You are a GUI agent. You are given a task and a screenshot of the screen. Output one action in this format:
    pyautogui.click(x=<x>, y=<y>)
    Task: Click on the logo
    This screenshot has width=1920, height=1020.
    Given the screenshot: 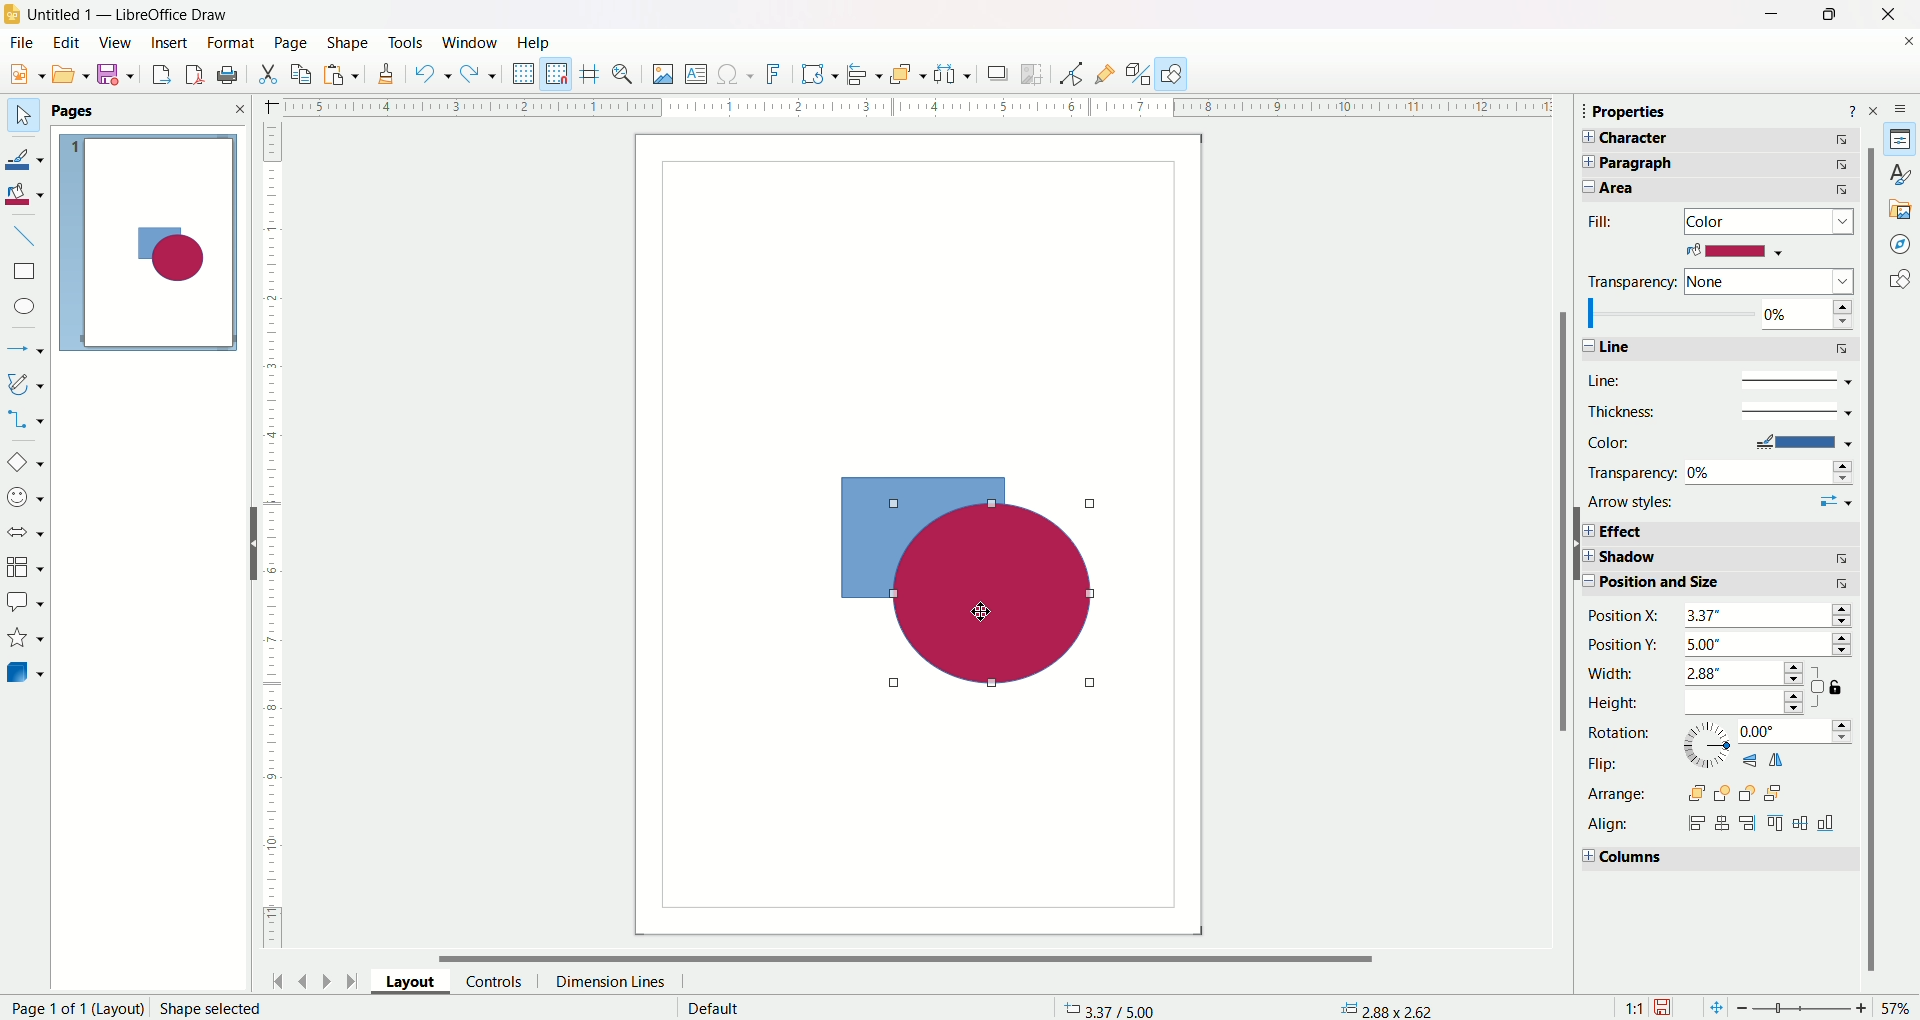 What is the action you would take?
    pyautogui.click(x=14, y=11)
    